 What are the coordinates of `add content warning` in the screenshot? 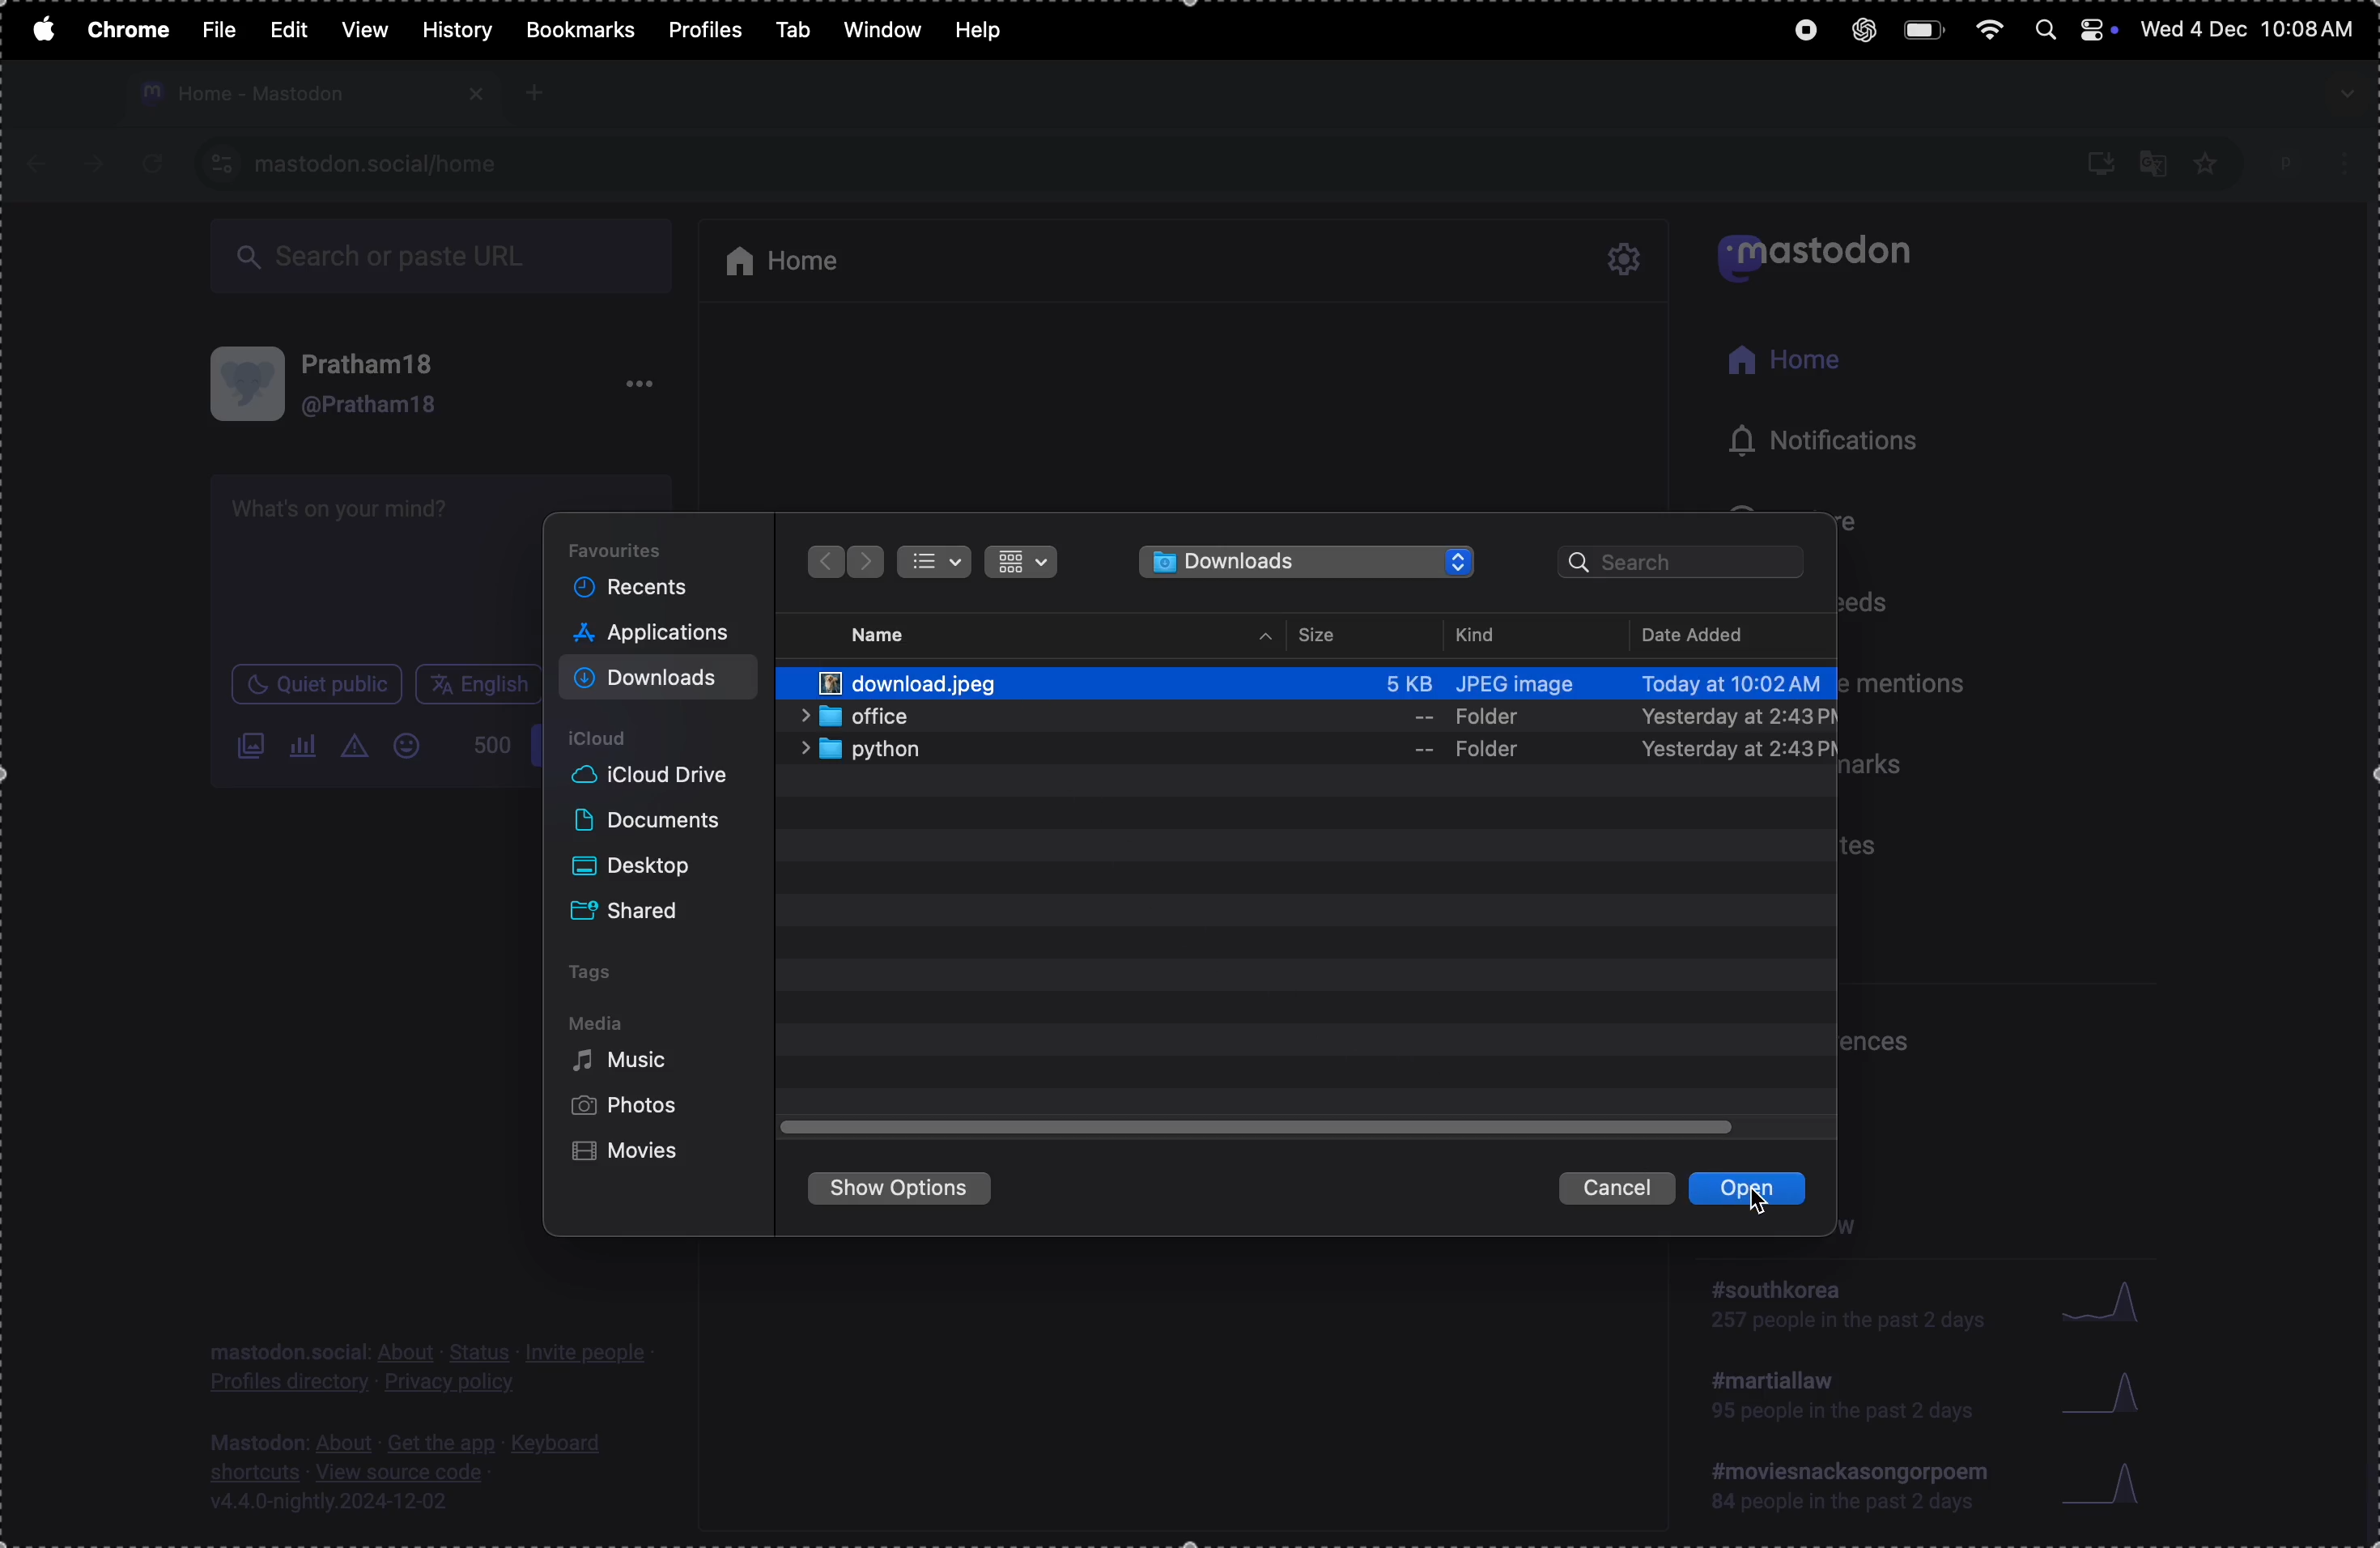 It's located at (359, 749).